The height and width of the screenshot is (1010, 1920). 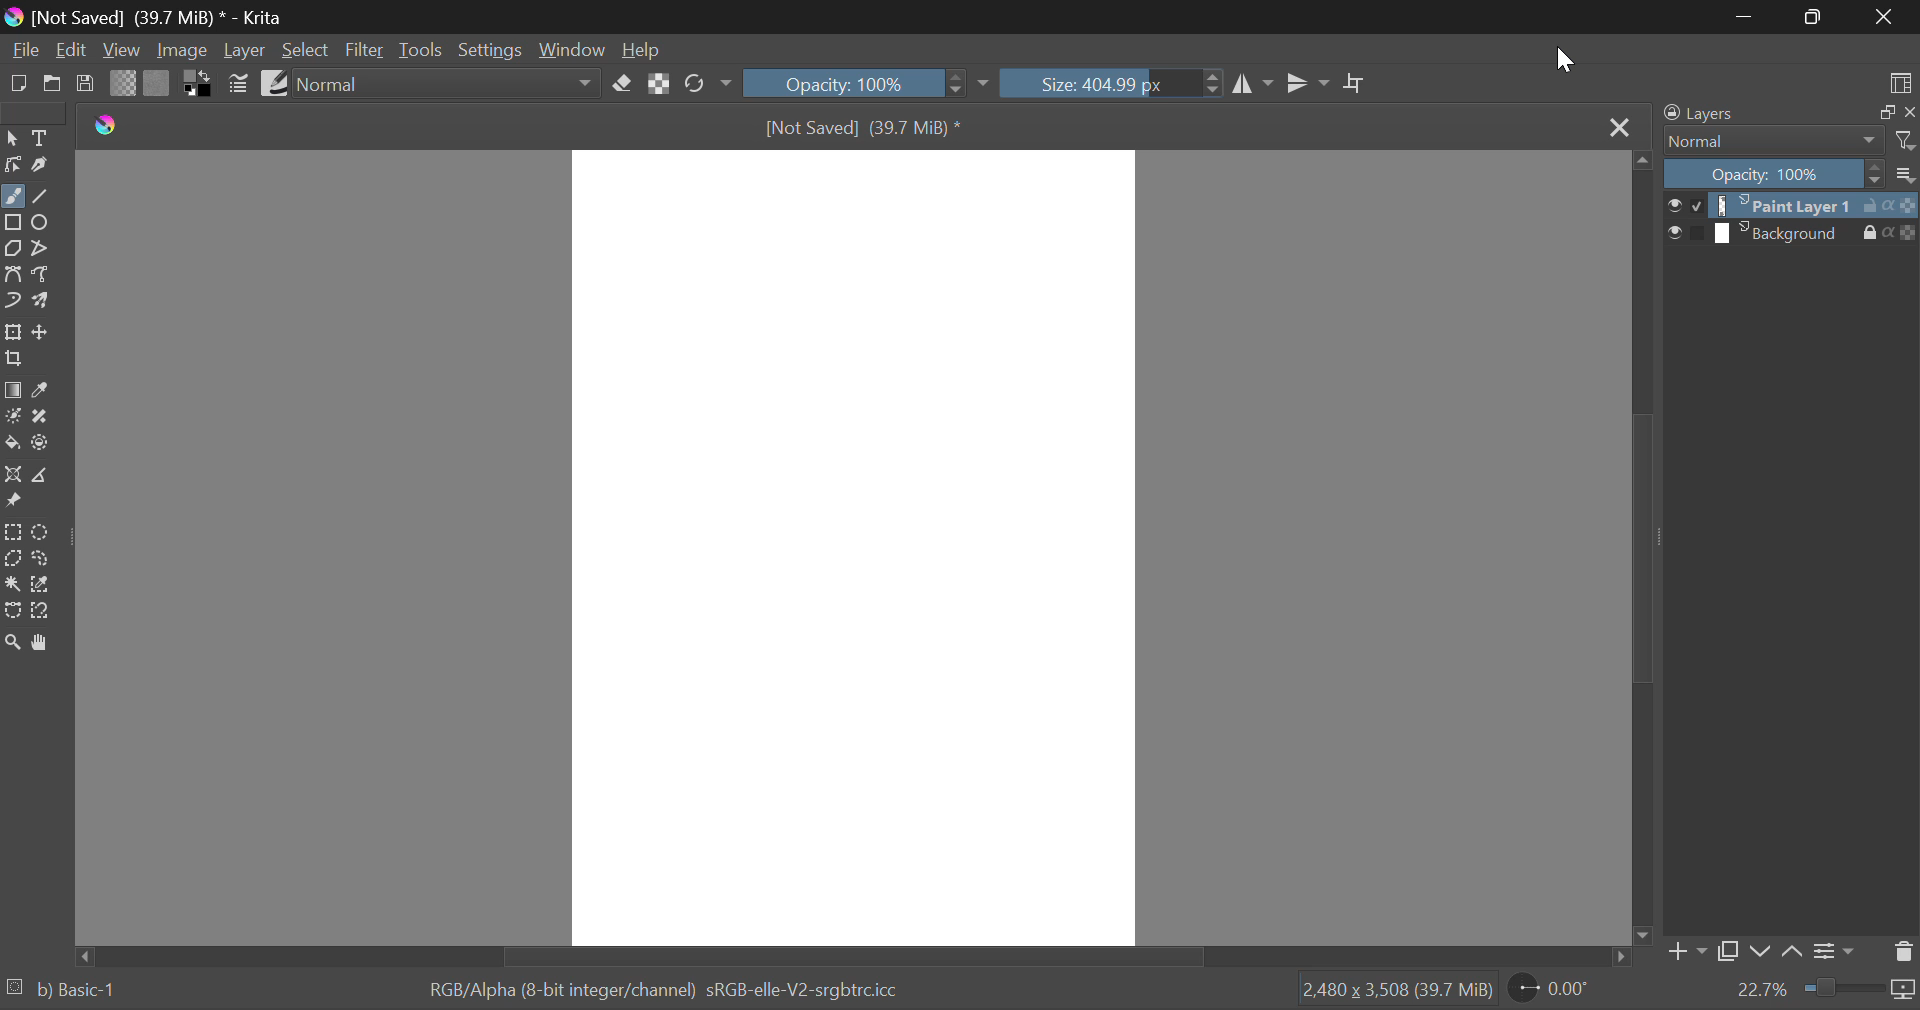 I want to click on Smart Patch Tool, so click(x=42, y=418).